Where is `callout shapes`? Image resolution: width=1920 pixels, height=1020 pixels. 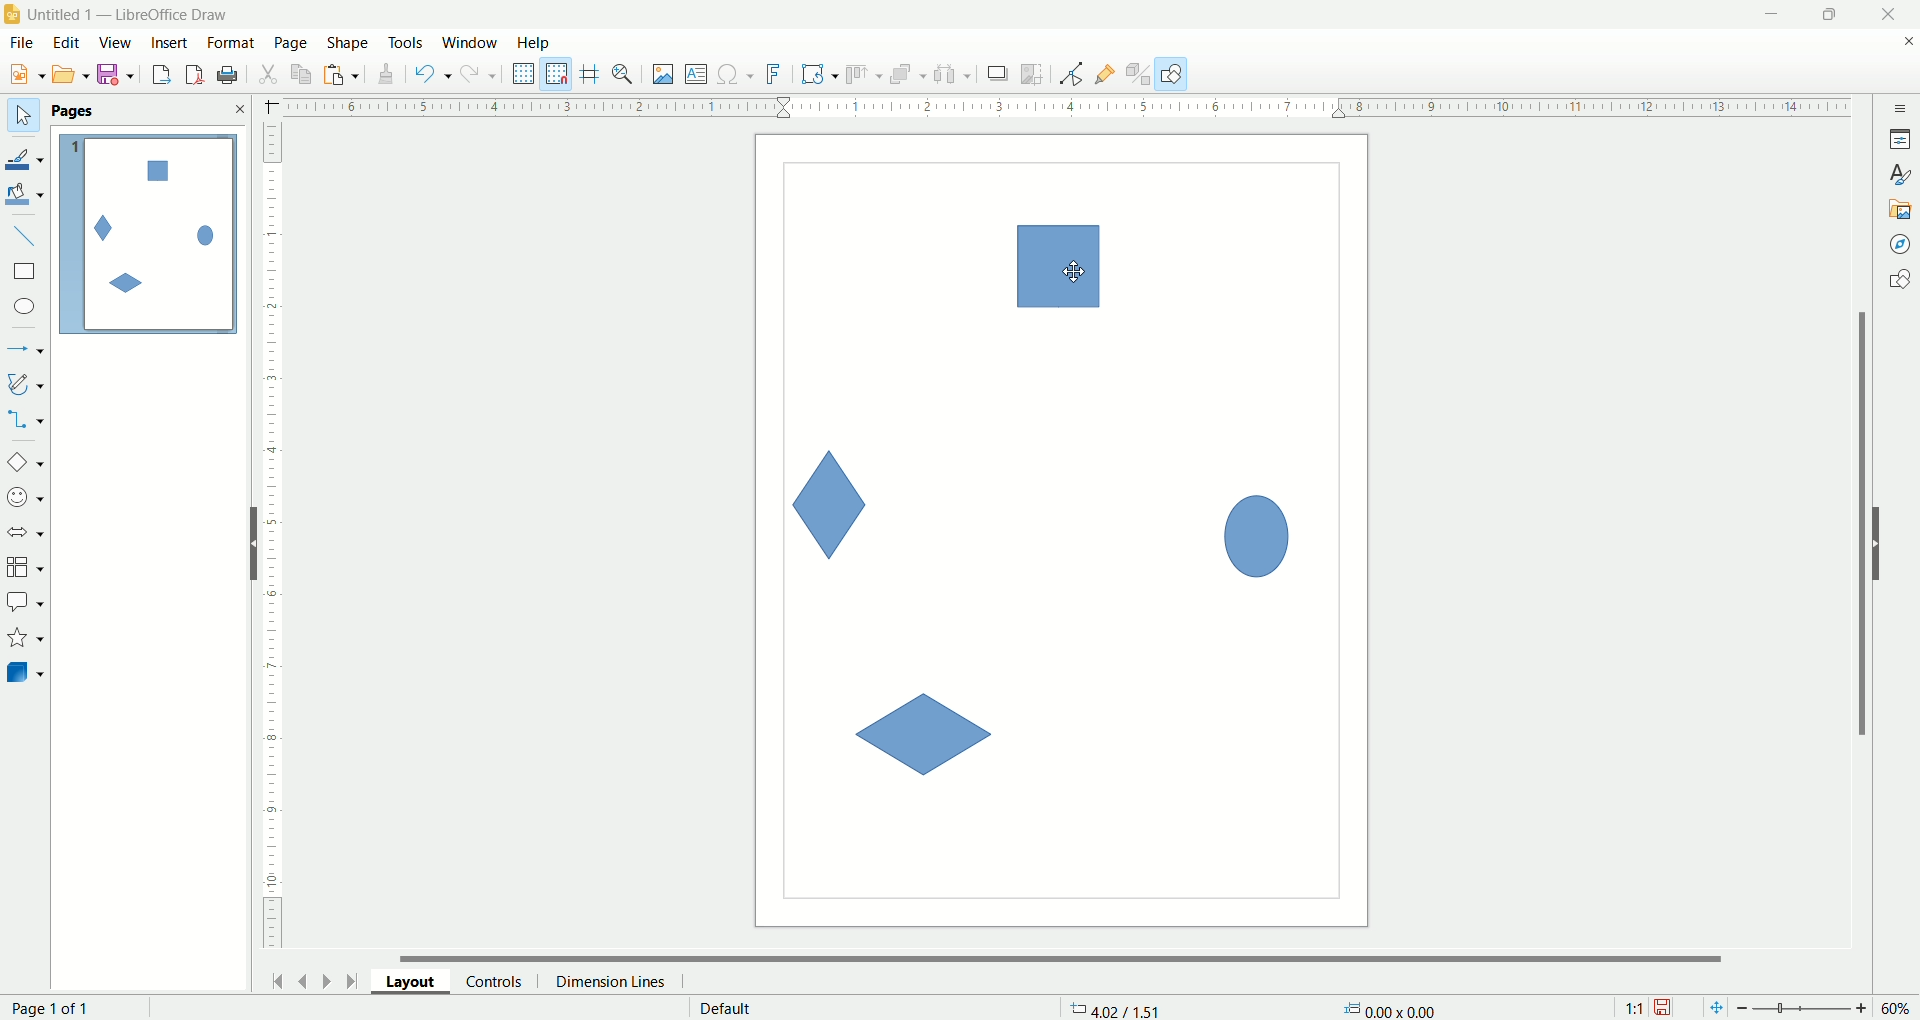
callout shapes is located at coordinates (25, 603).